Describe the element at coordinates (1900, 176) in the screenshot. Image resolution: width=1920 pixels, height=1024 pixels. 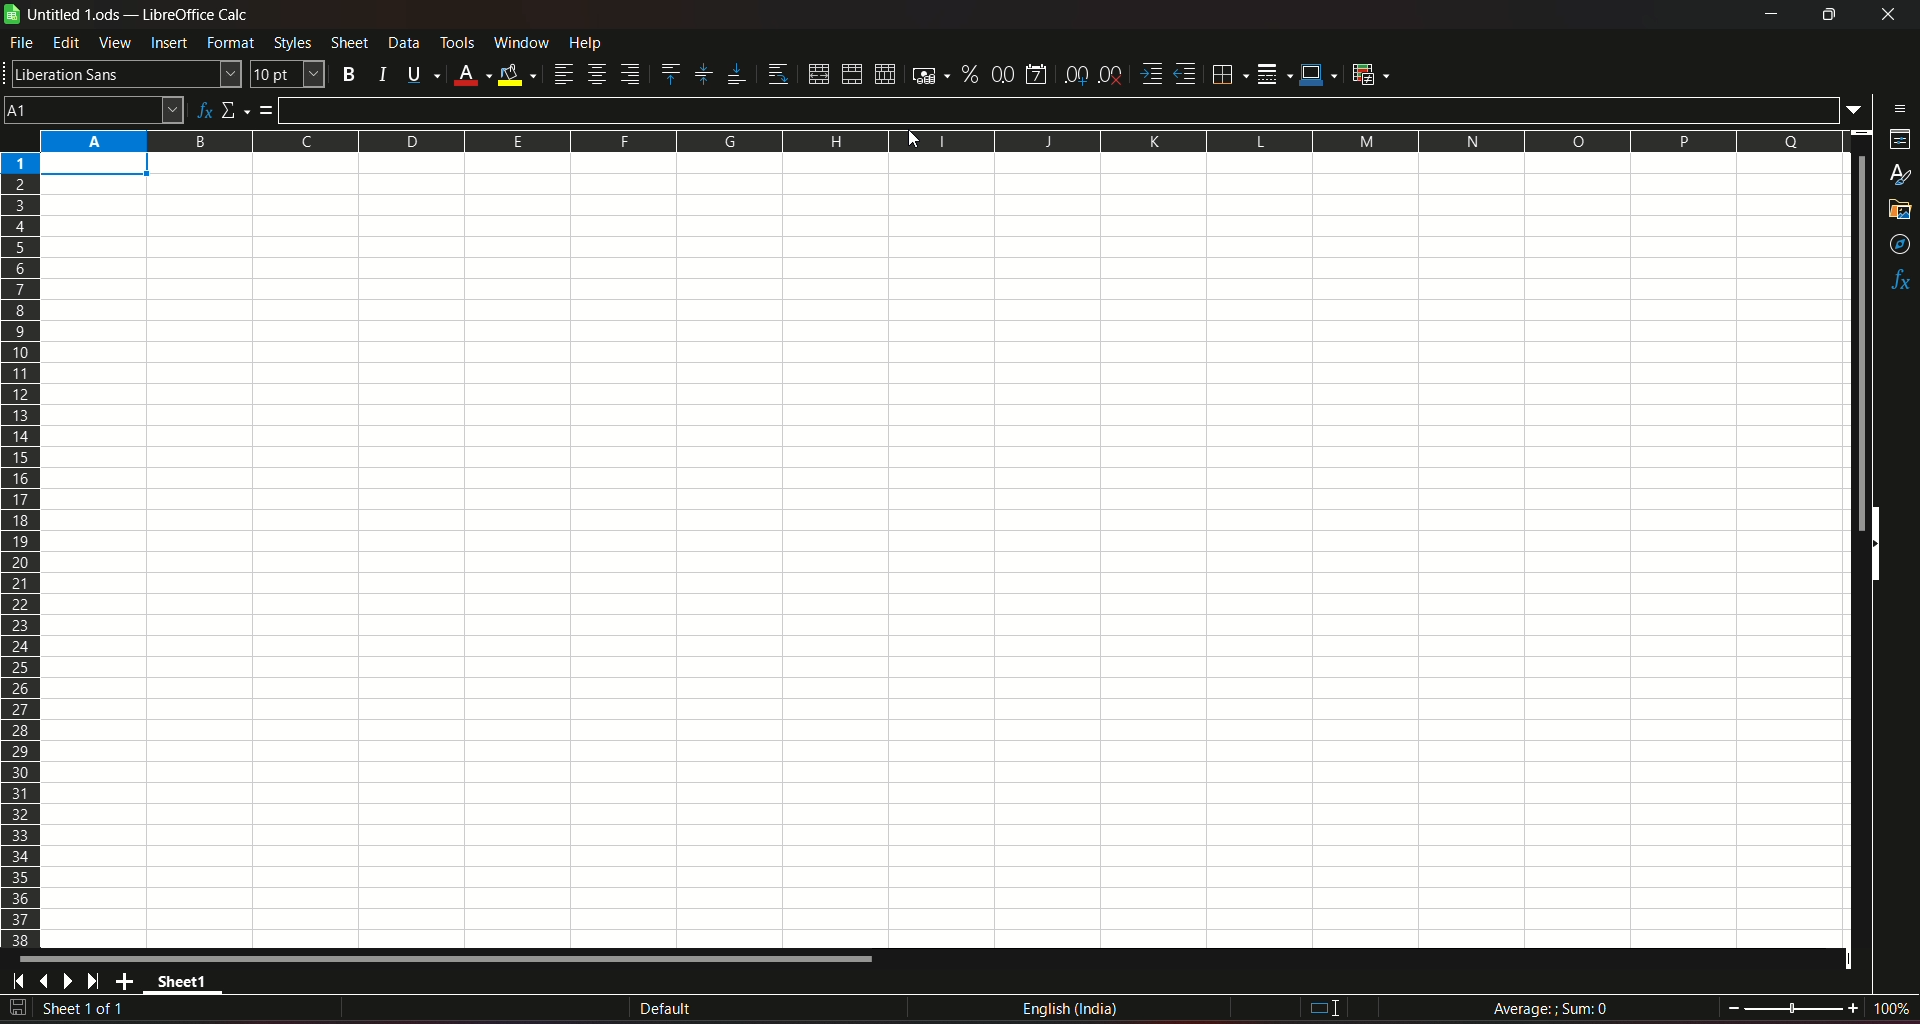
I see `styles` at that location.